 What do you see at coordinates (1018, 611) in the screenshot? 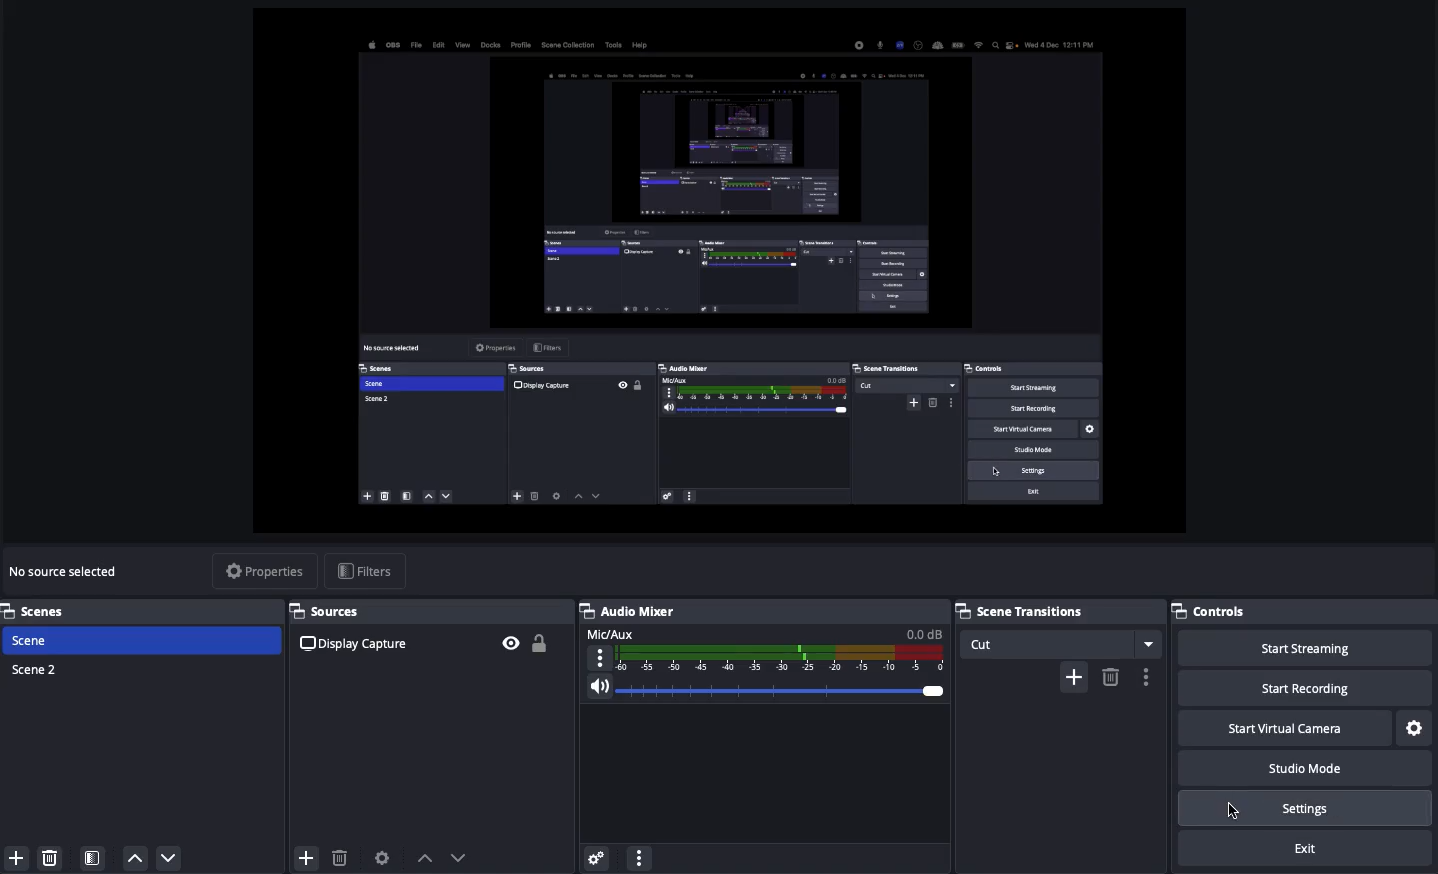
I see `Scene transitions` at bounding box center [1018, 611].